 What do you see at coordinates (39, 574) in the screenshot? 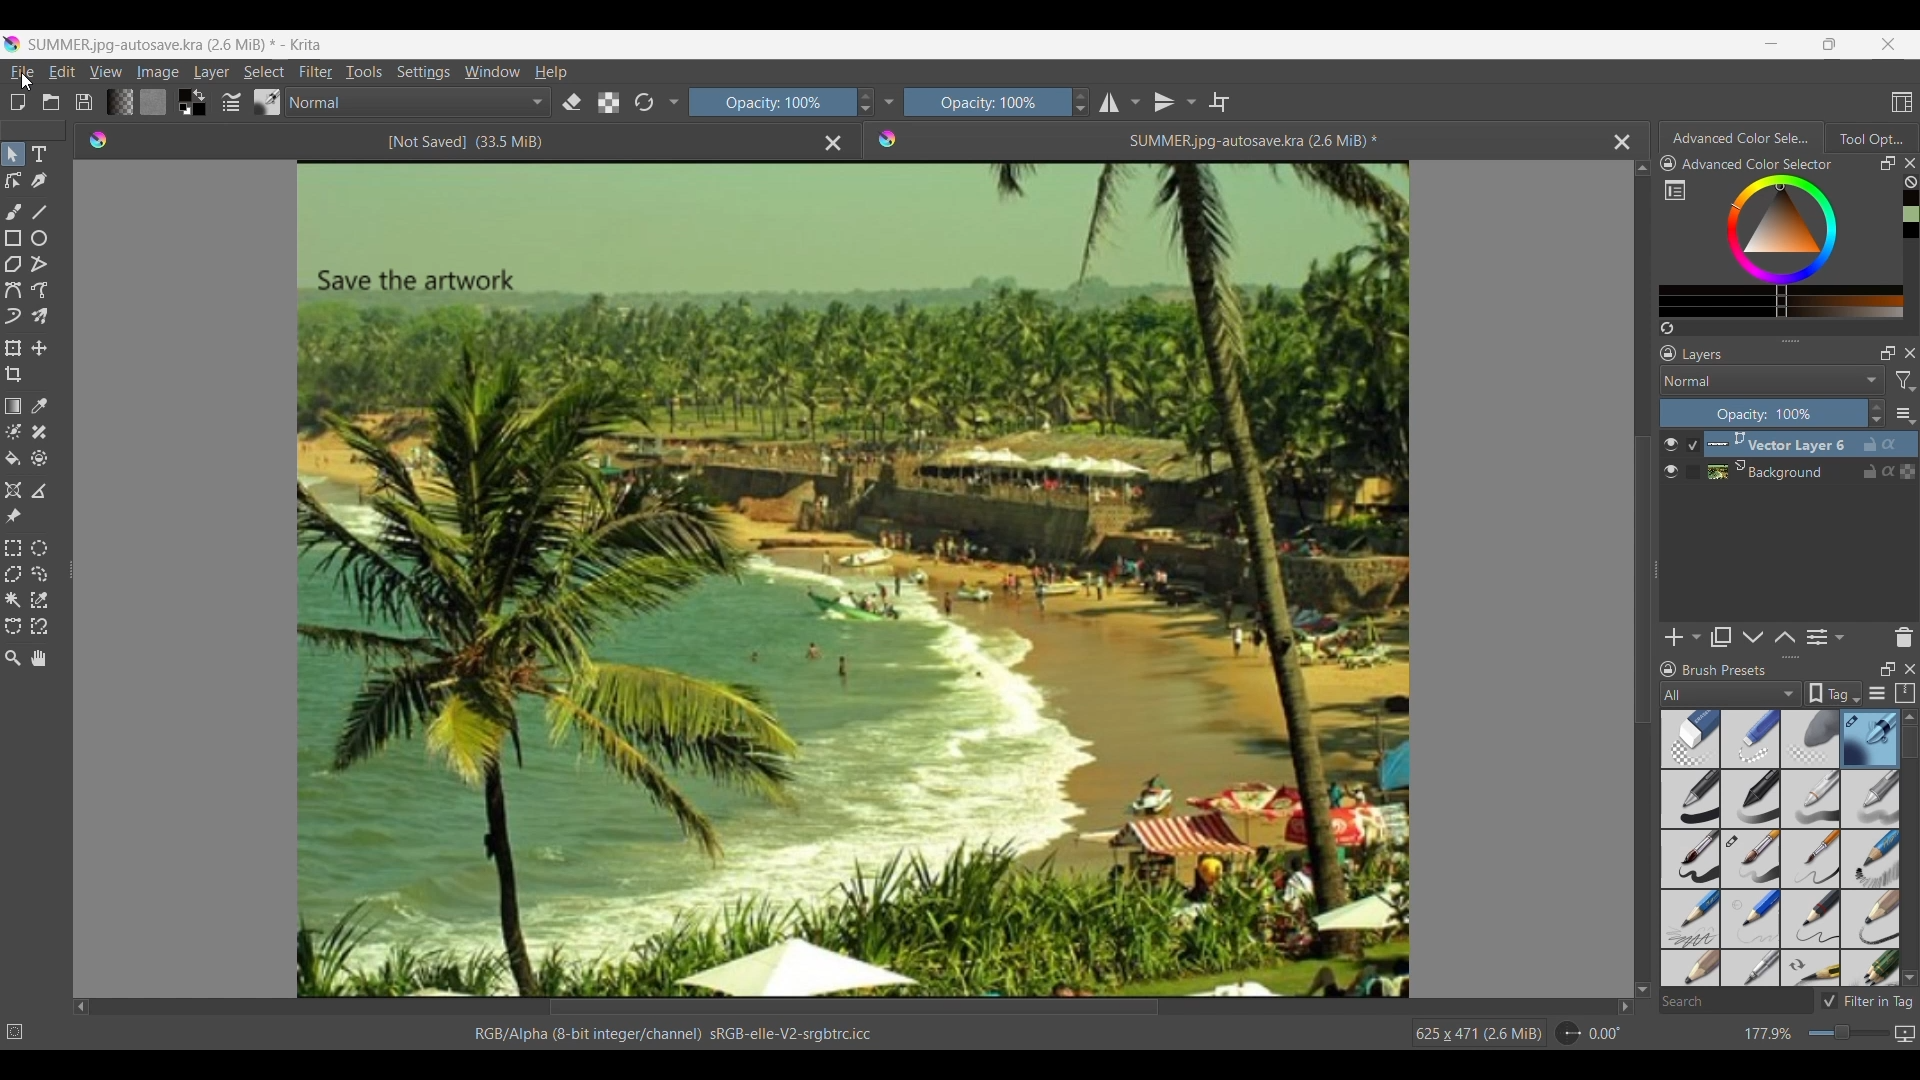
I see `Freehand selection tool` at bounding box center [39, 574].